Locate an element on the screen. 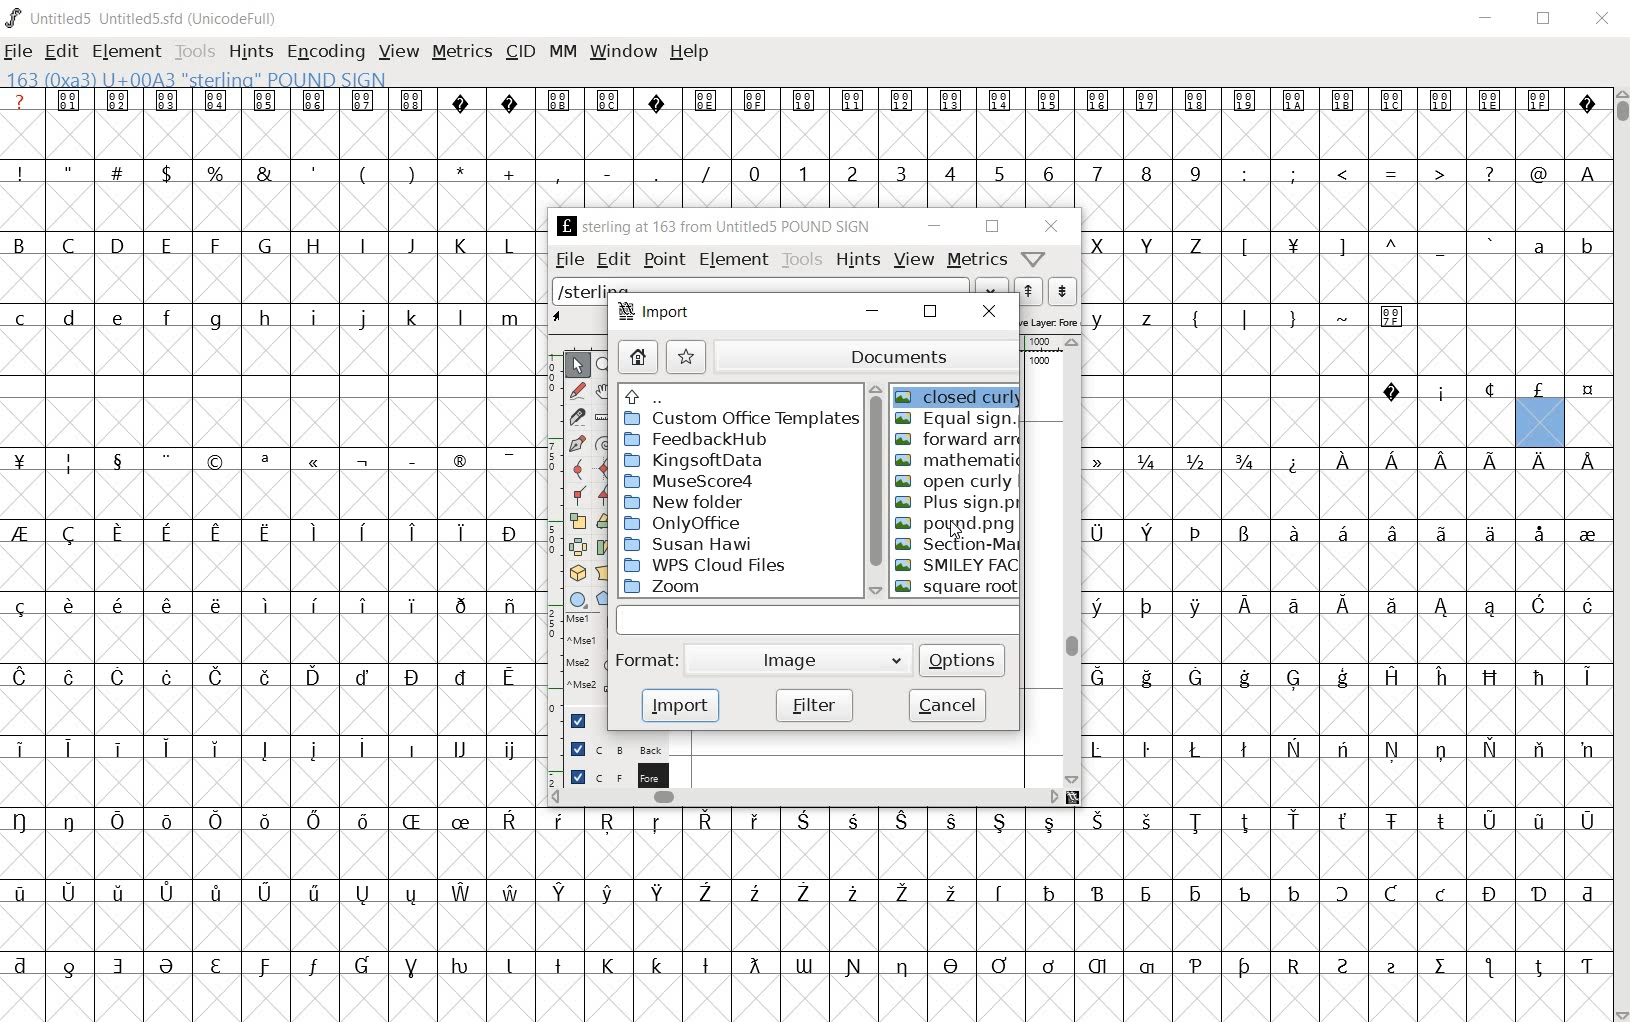 This screenshot has height=1022, width=1630. Symbol is located at coordinates (414, 101).